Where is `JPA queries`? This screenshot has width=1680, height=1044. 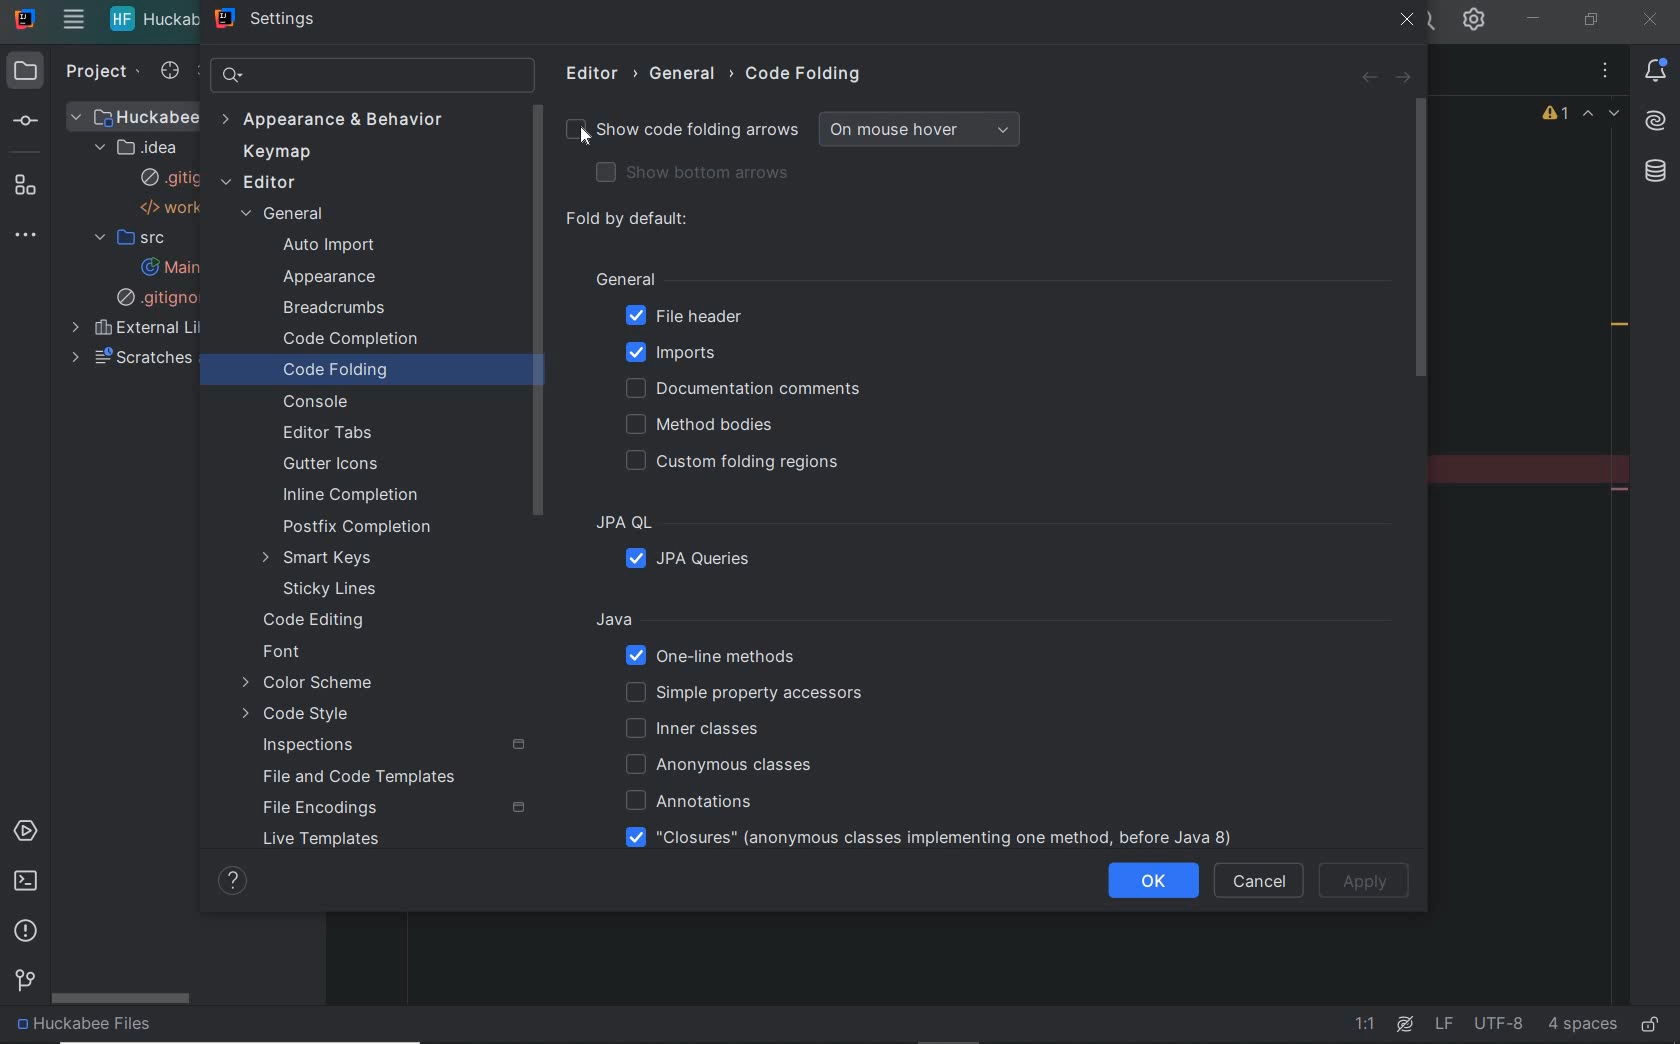
JPA queries is located at coordinates (699, 561).